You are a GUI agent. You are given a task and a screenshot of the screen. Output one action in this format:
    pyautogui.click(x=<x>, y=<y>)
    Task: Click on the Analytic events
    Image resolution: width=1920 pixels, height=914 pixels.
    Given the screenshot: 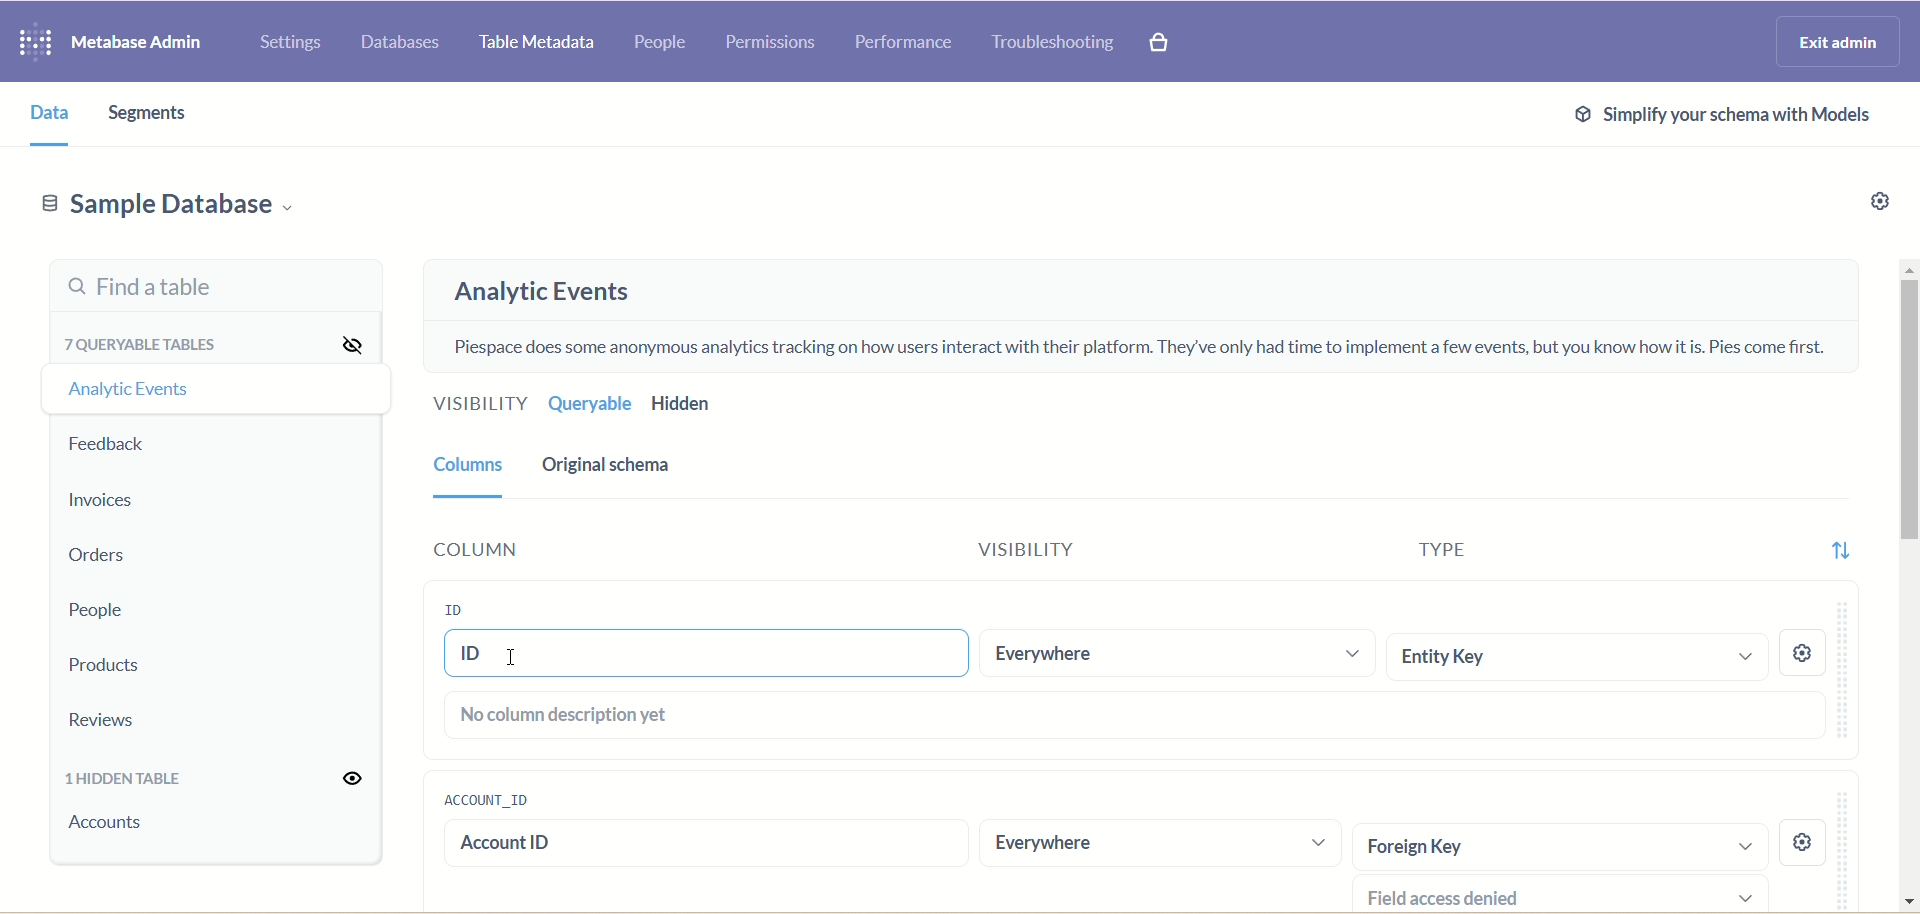 What is the action you would take?
    pyautogui.click(x=135, y=396)
    